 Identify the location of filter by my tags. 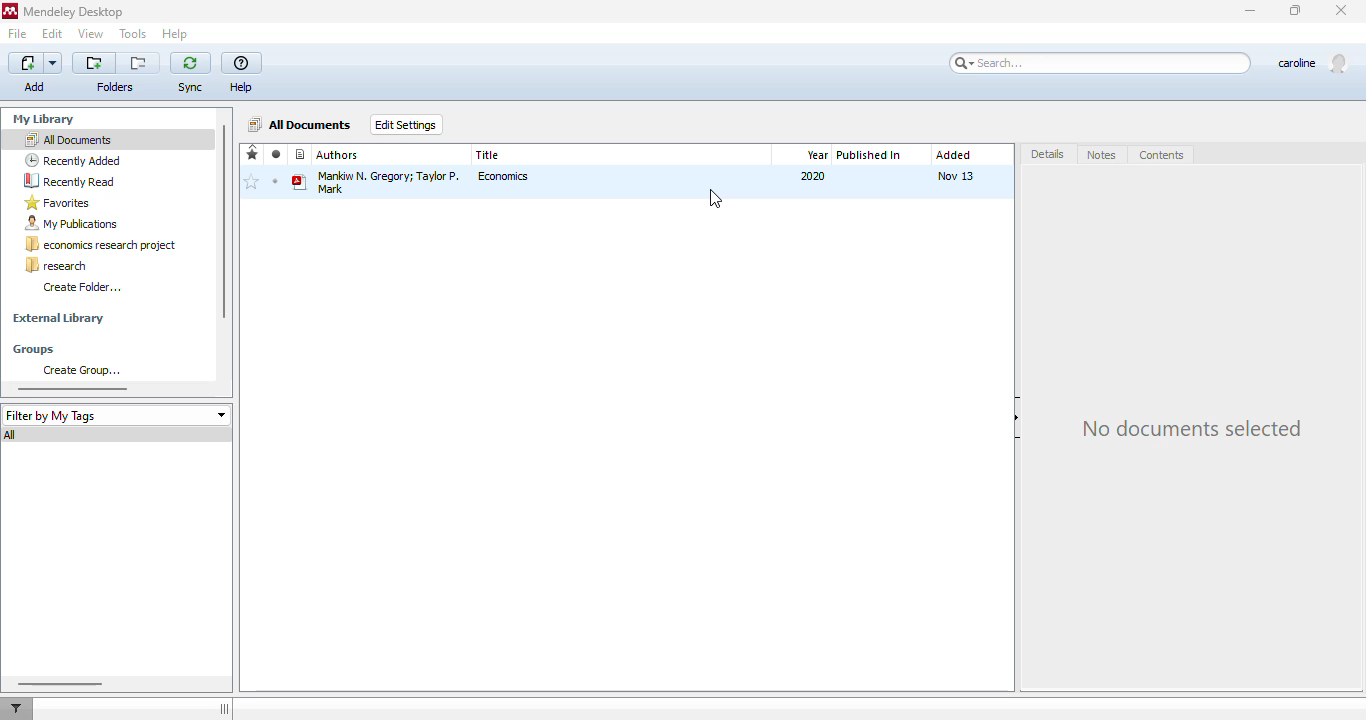
(116, 416).